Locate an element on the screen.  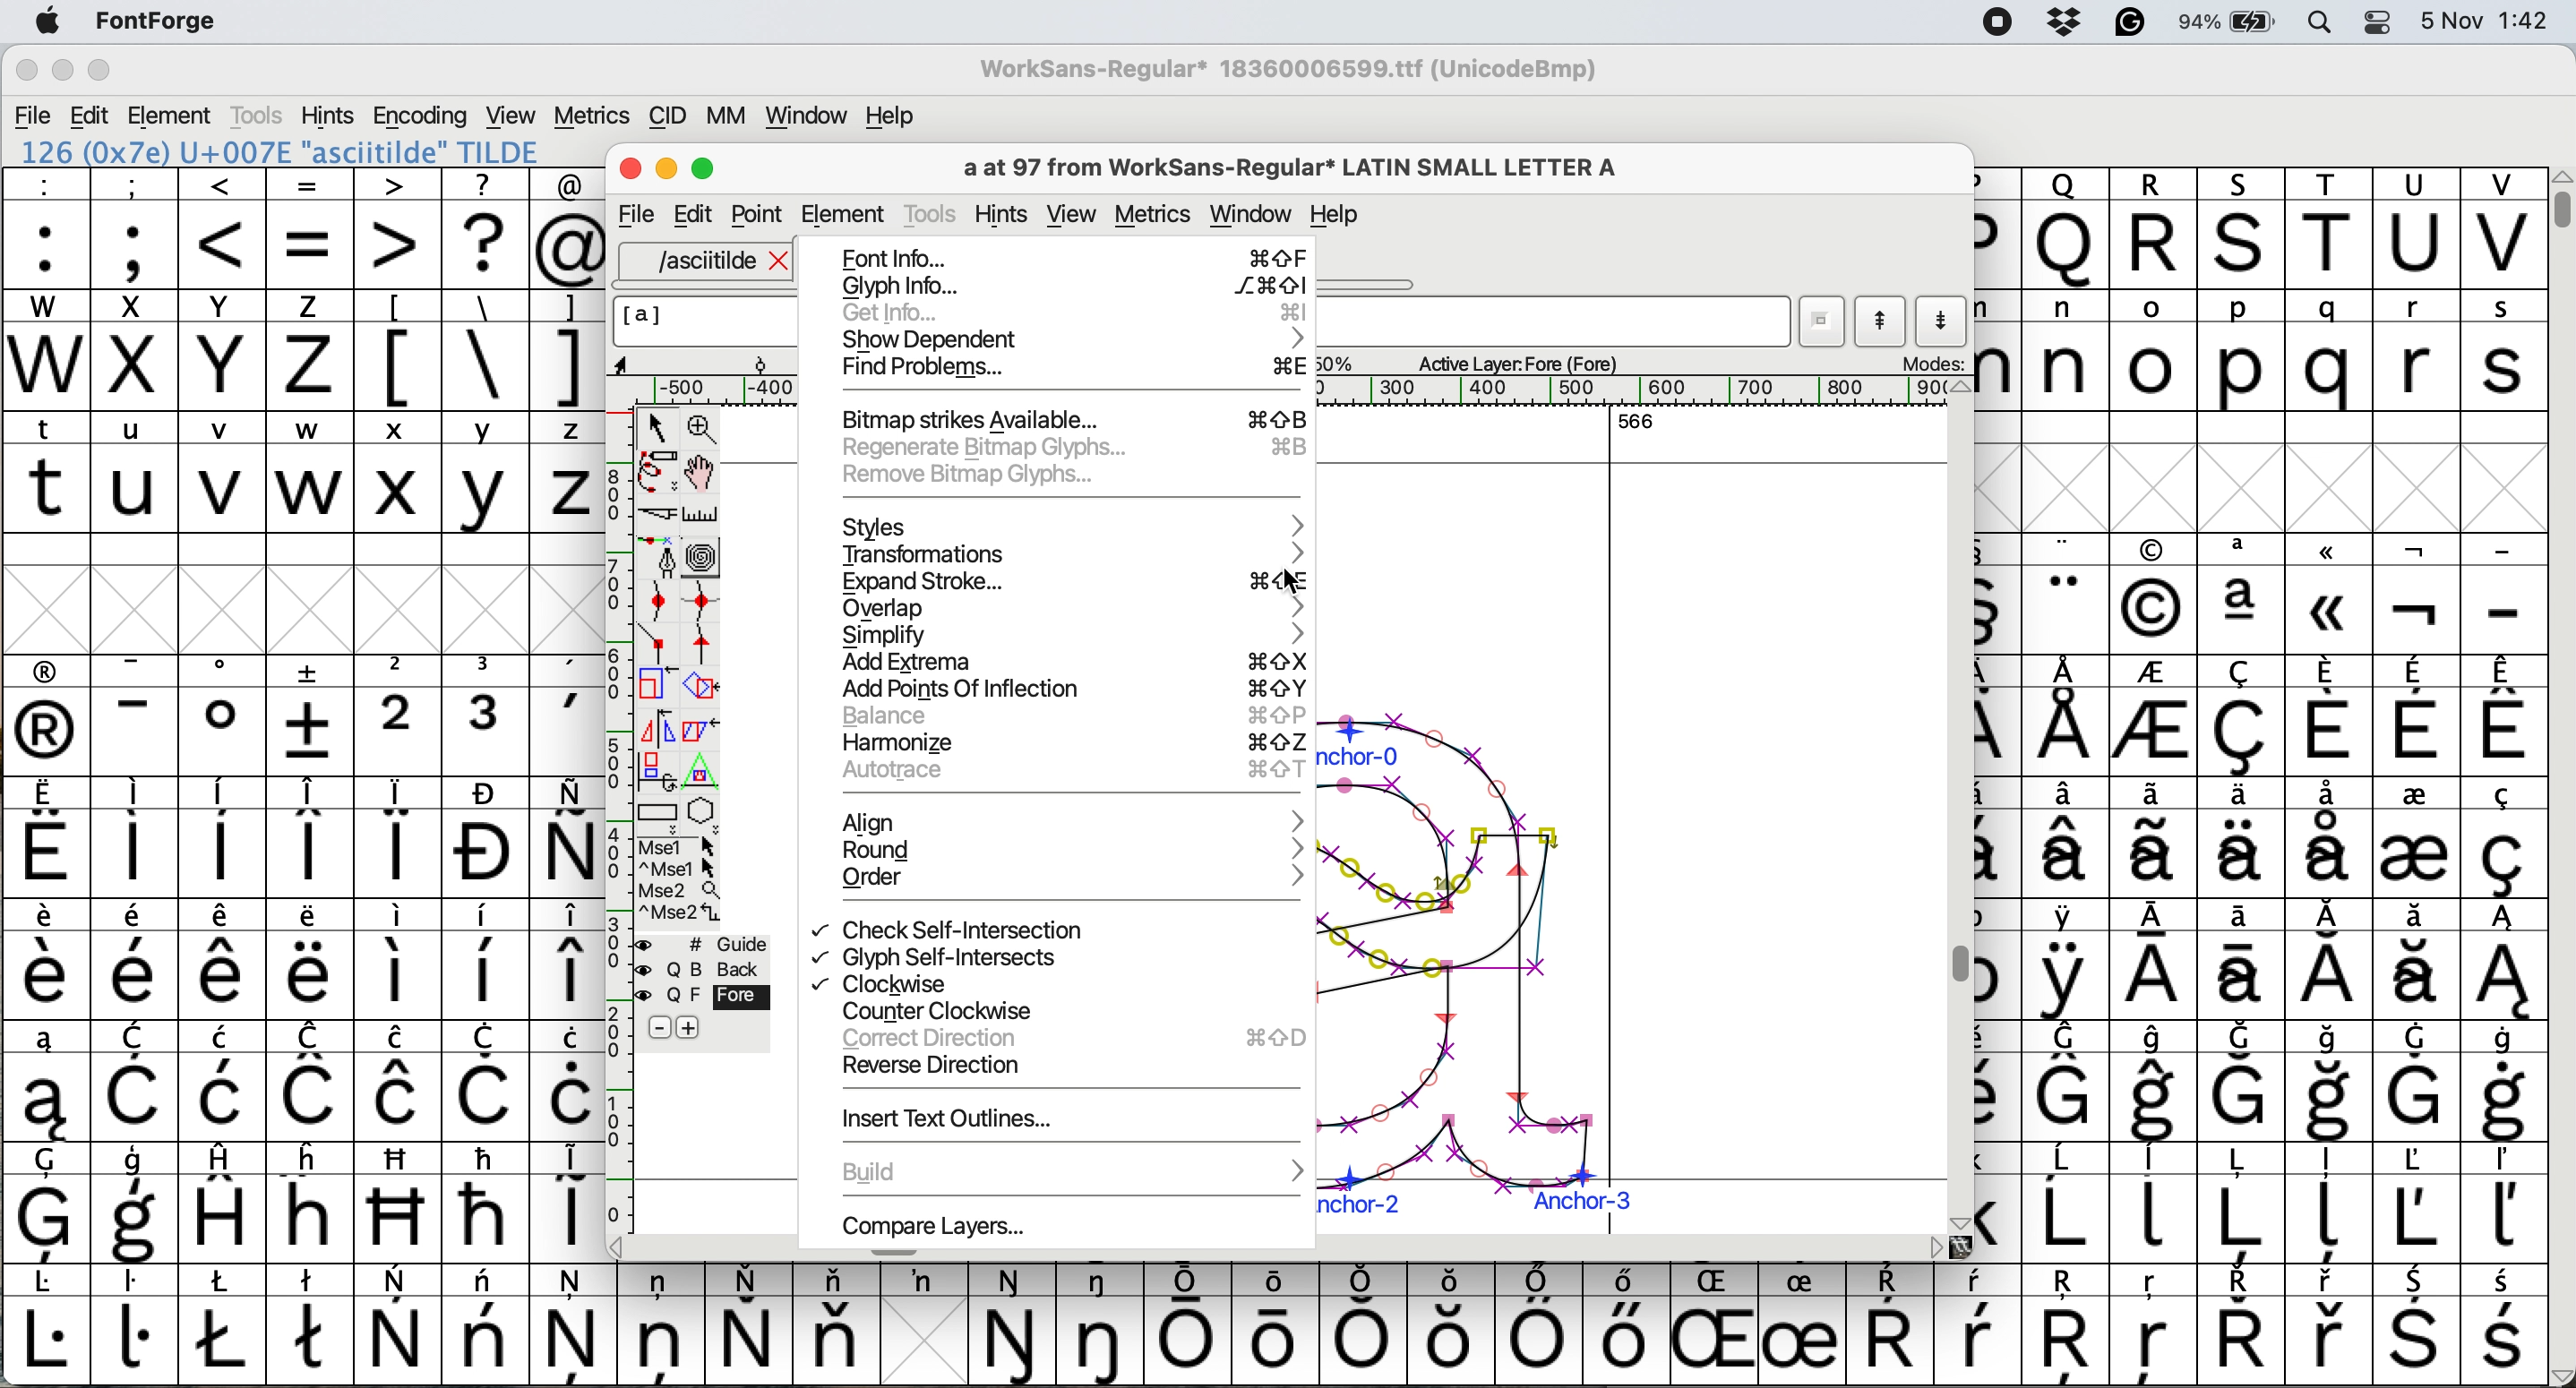
symbol is located at coordinates (2240, 1325).